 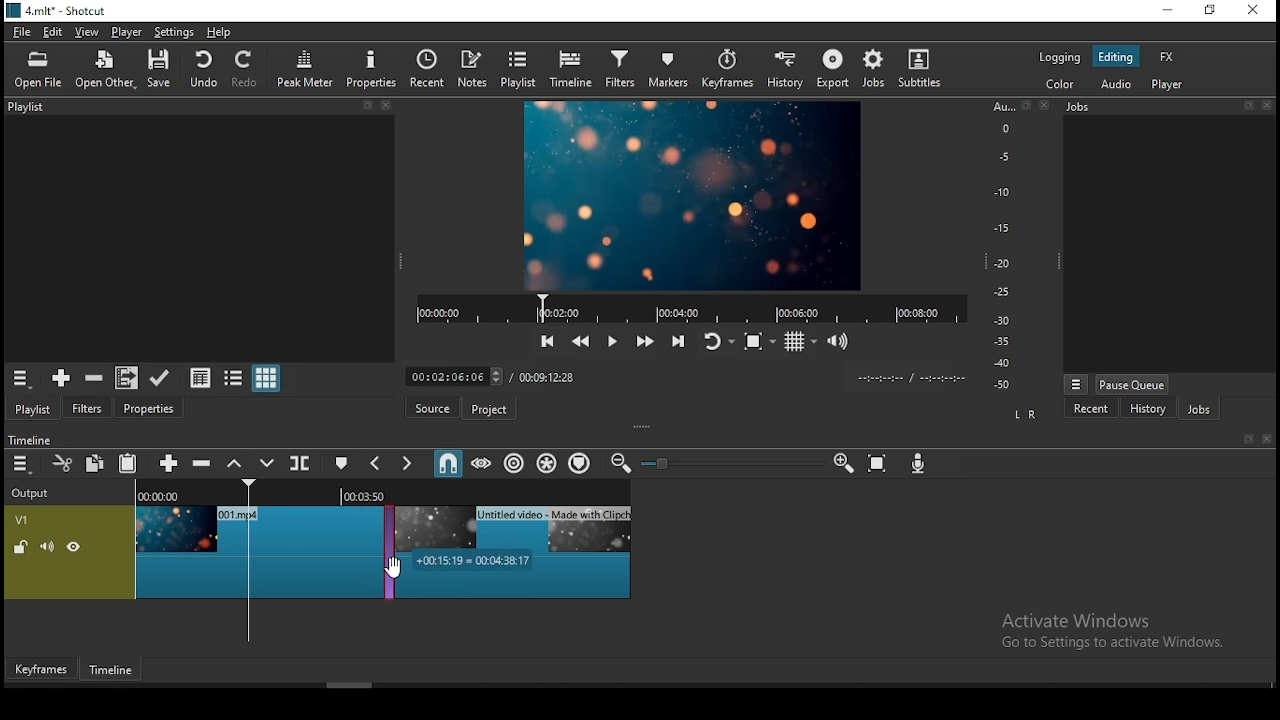 I want to click on video player progress bar, so click(x=690, y=307).